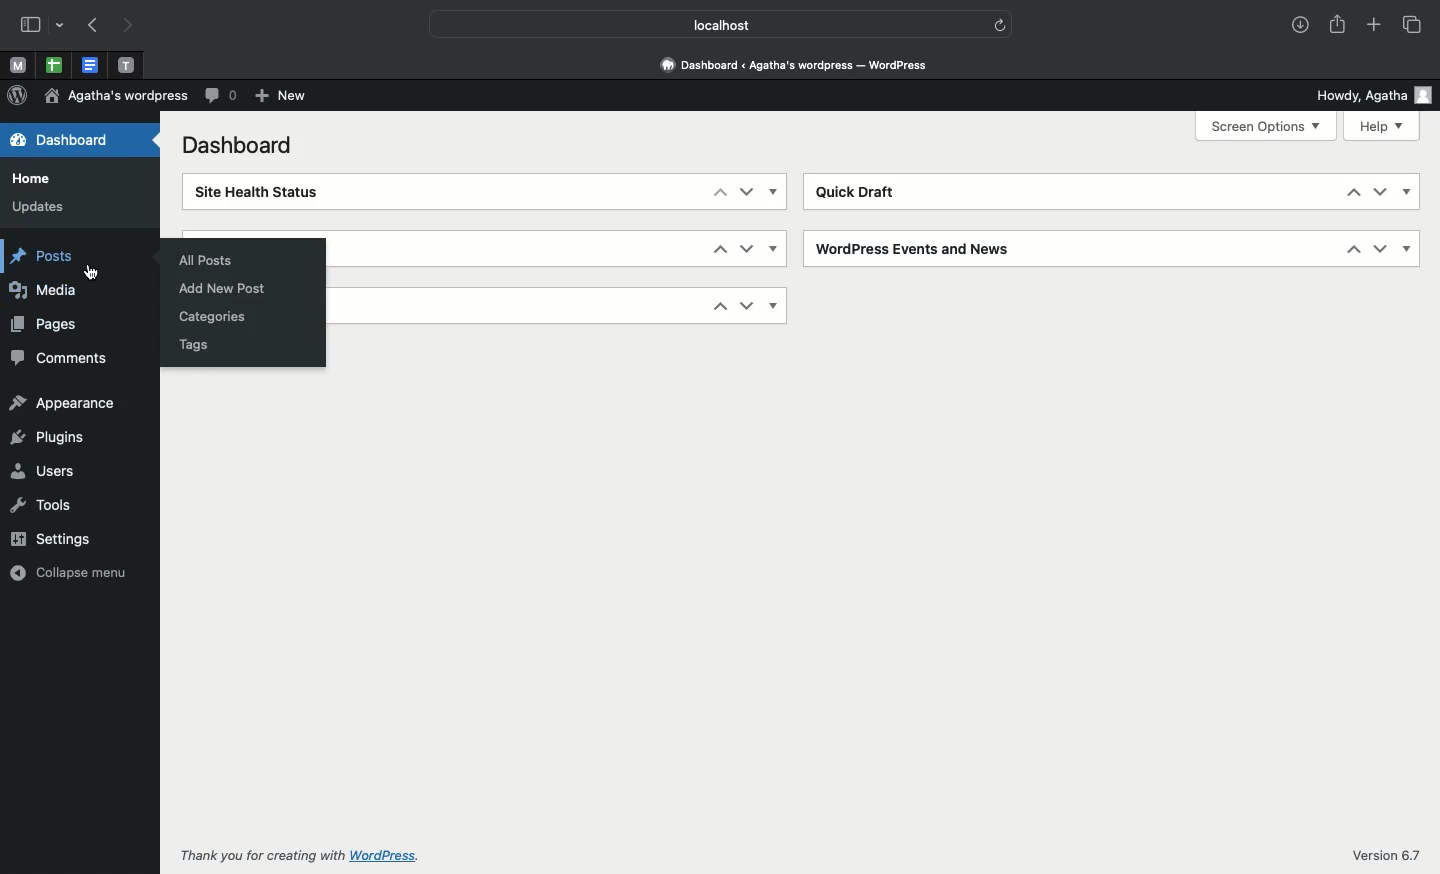 Image resolution: width=1440 pixels, height=874 pixels. What do you see at coordinates (56, 139) in the screenshot?
I see `Dashboard` at bounding box center [56, 139].